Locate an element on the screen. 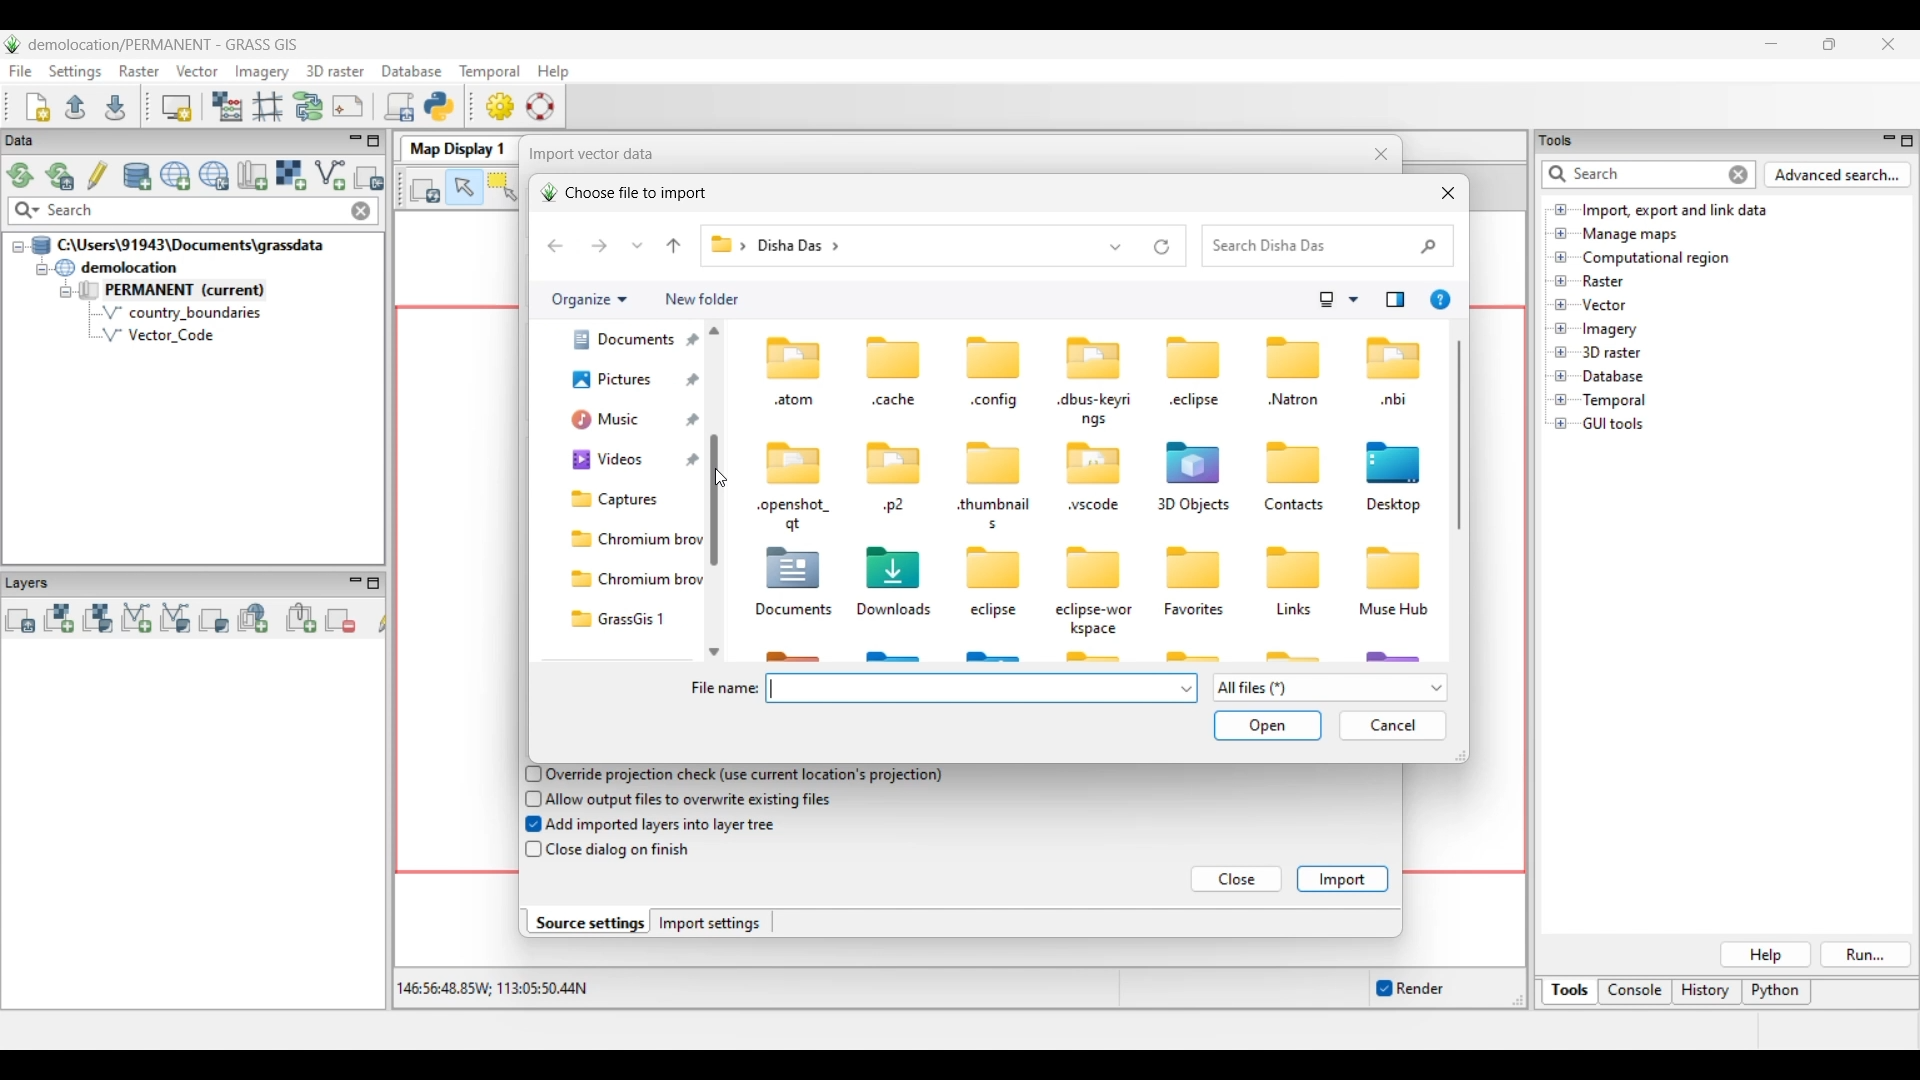 This screenshot has height=1080, width=1920. Double click to see files under Temporal is located at coordinates (1614, 401).